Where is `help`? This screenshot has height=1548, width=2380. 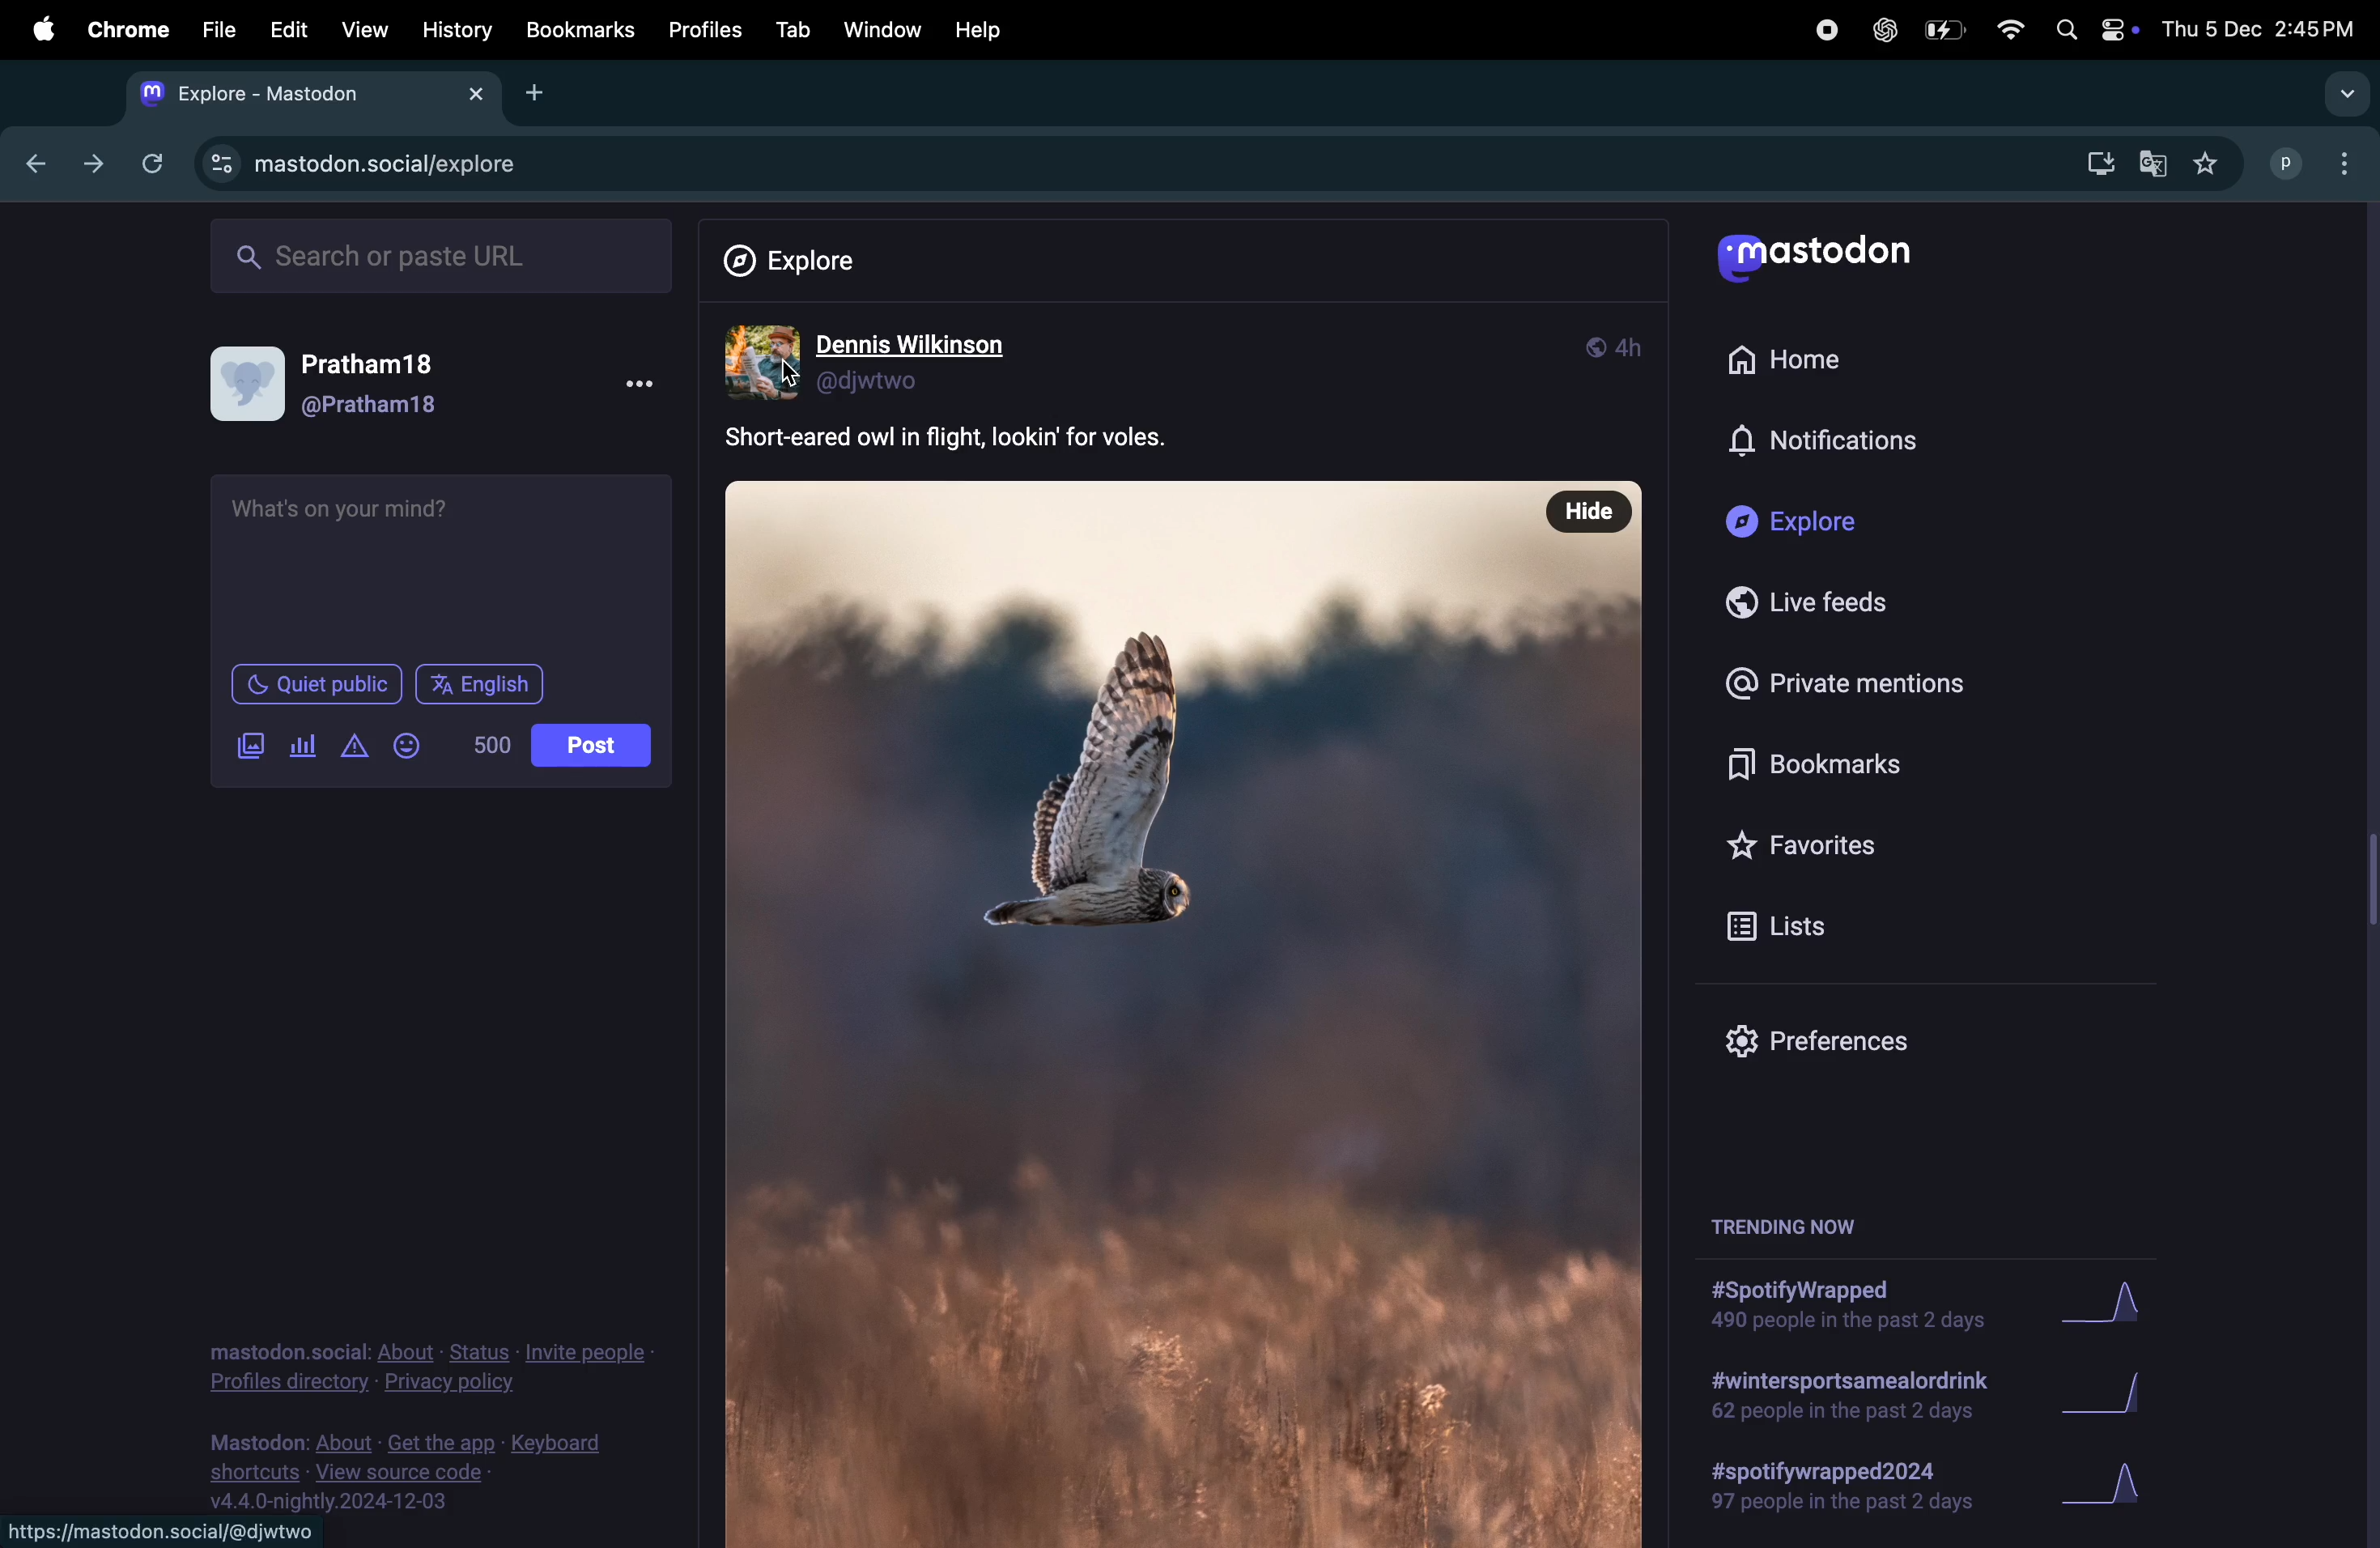
help is located at coordinates (981, 29).